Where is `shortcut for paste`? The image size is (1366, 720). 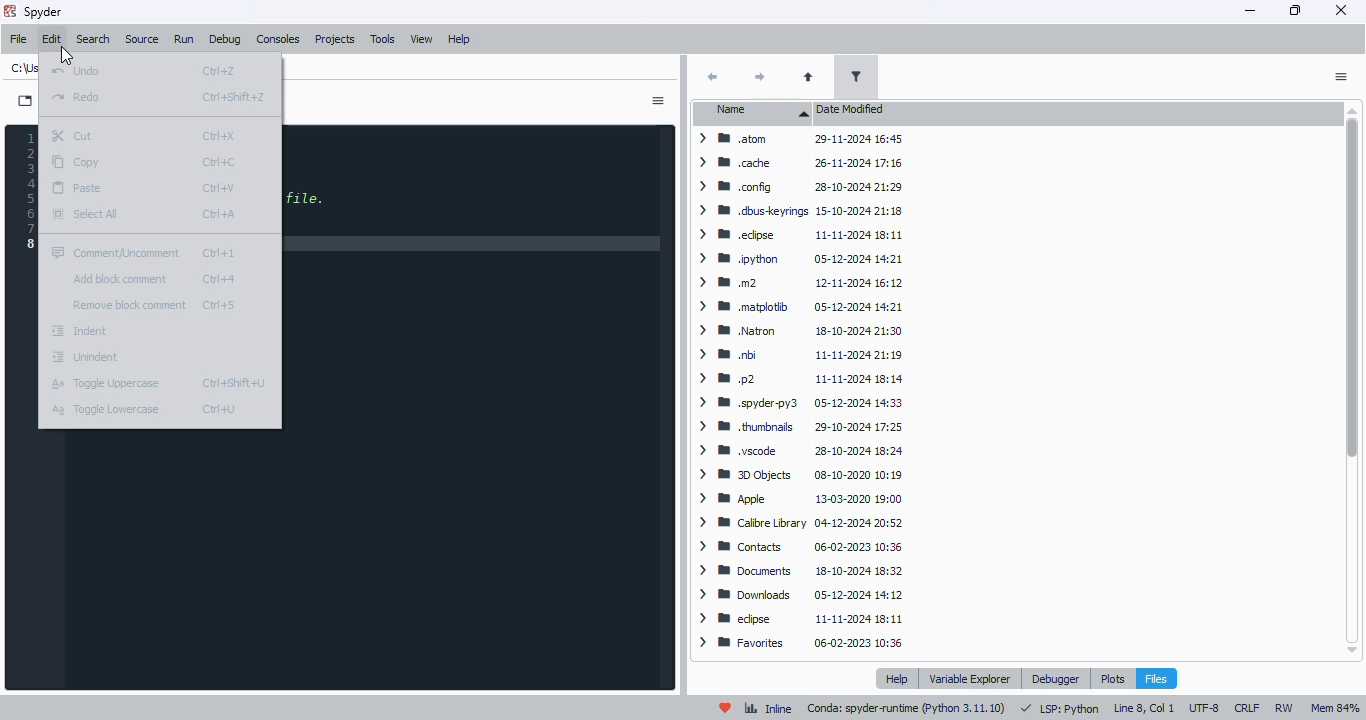
shortcut for paste is located at coordinates (220, 188).